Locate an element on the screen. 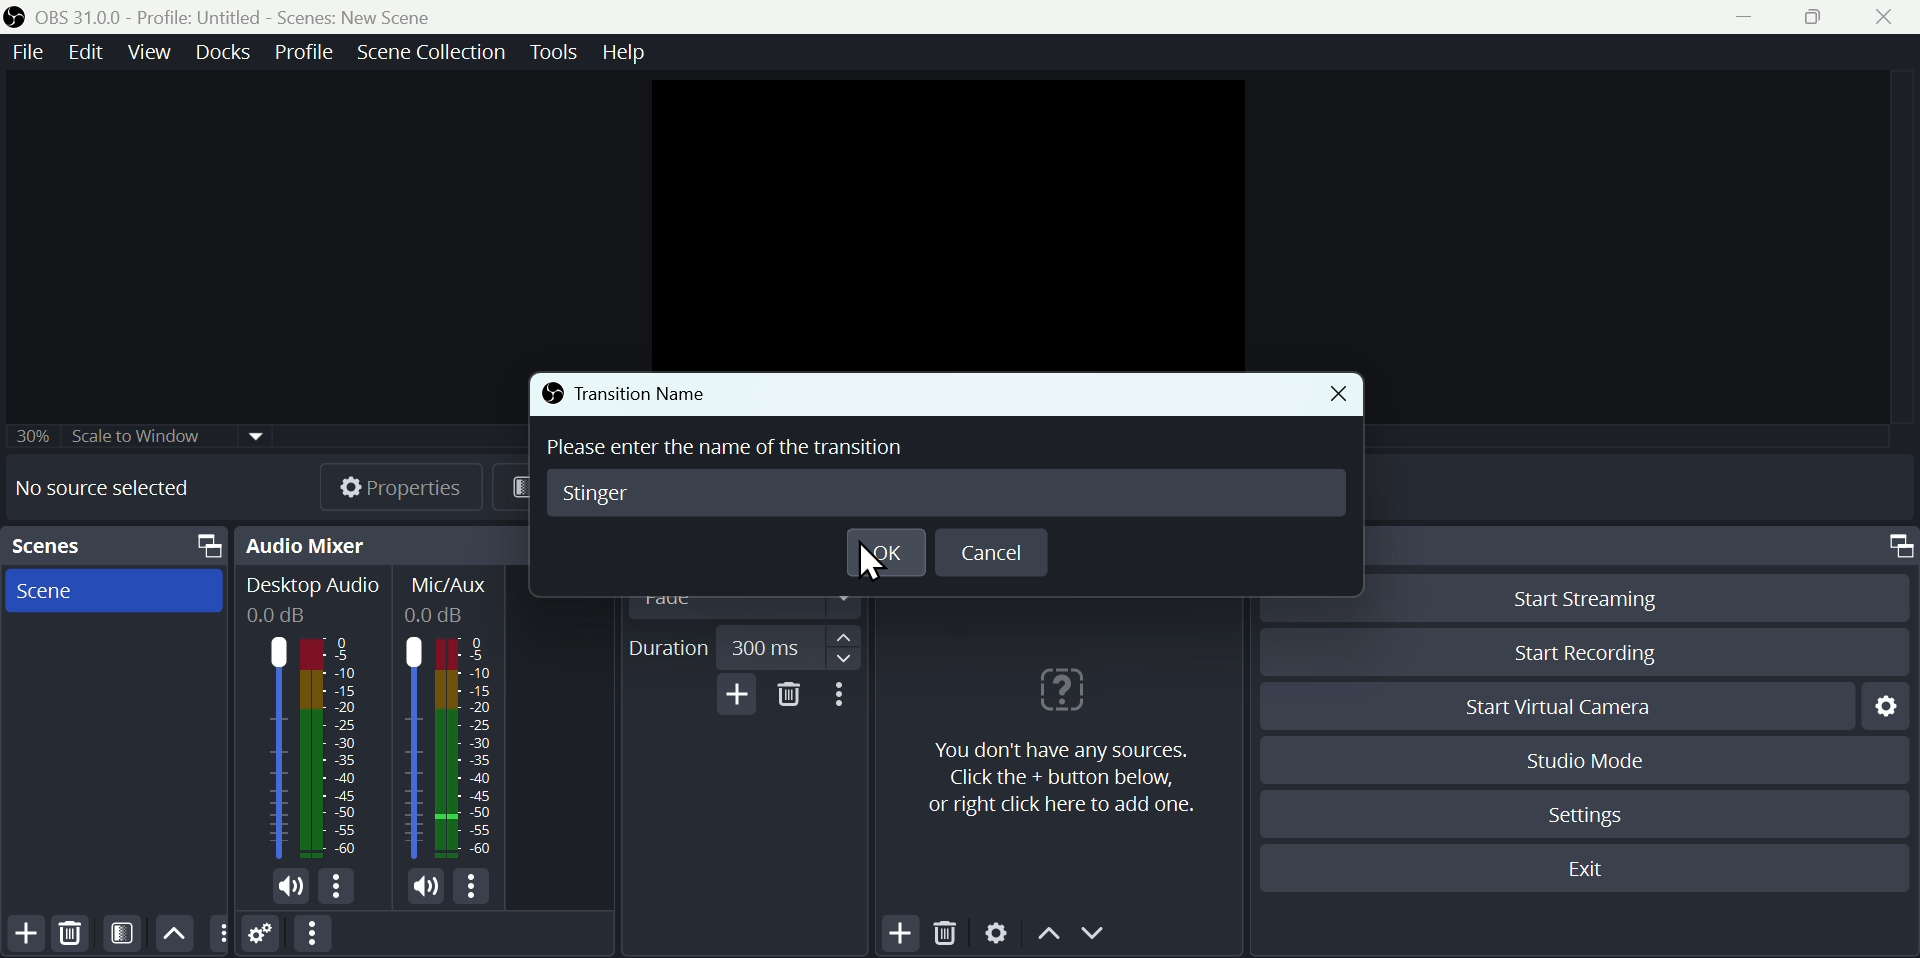  cursor on OK is located at coordinates (870, 563).